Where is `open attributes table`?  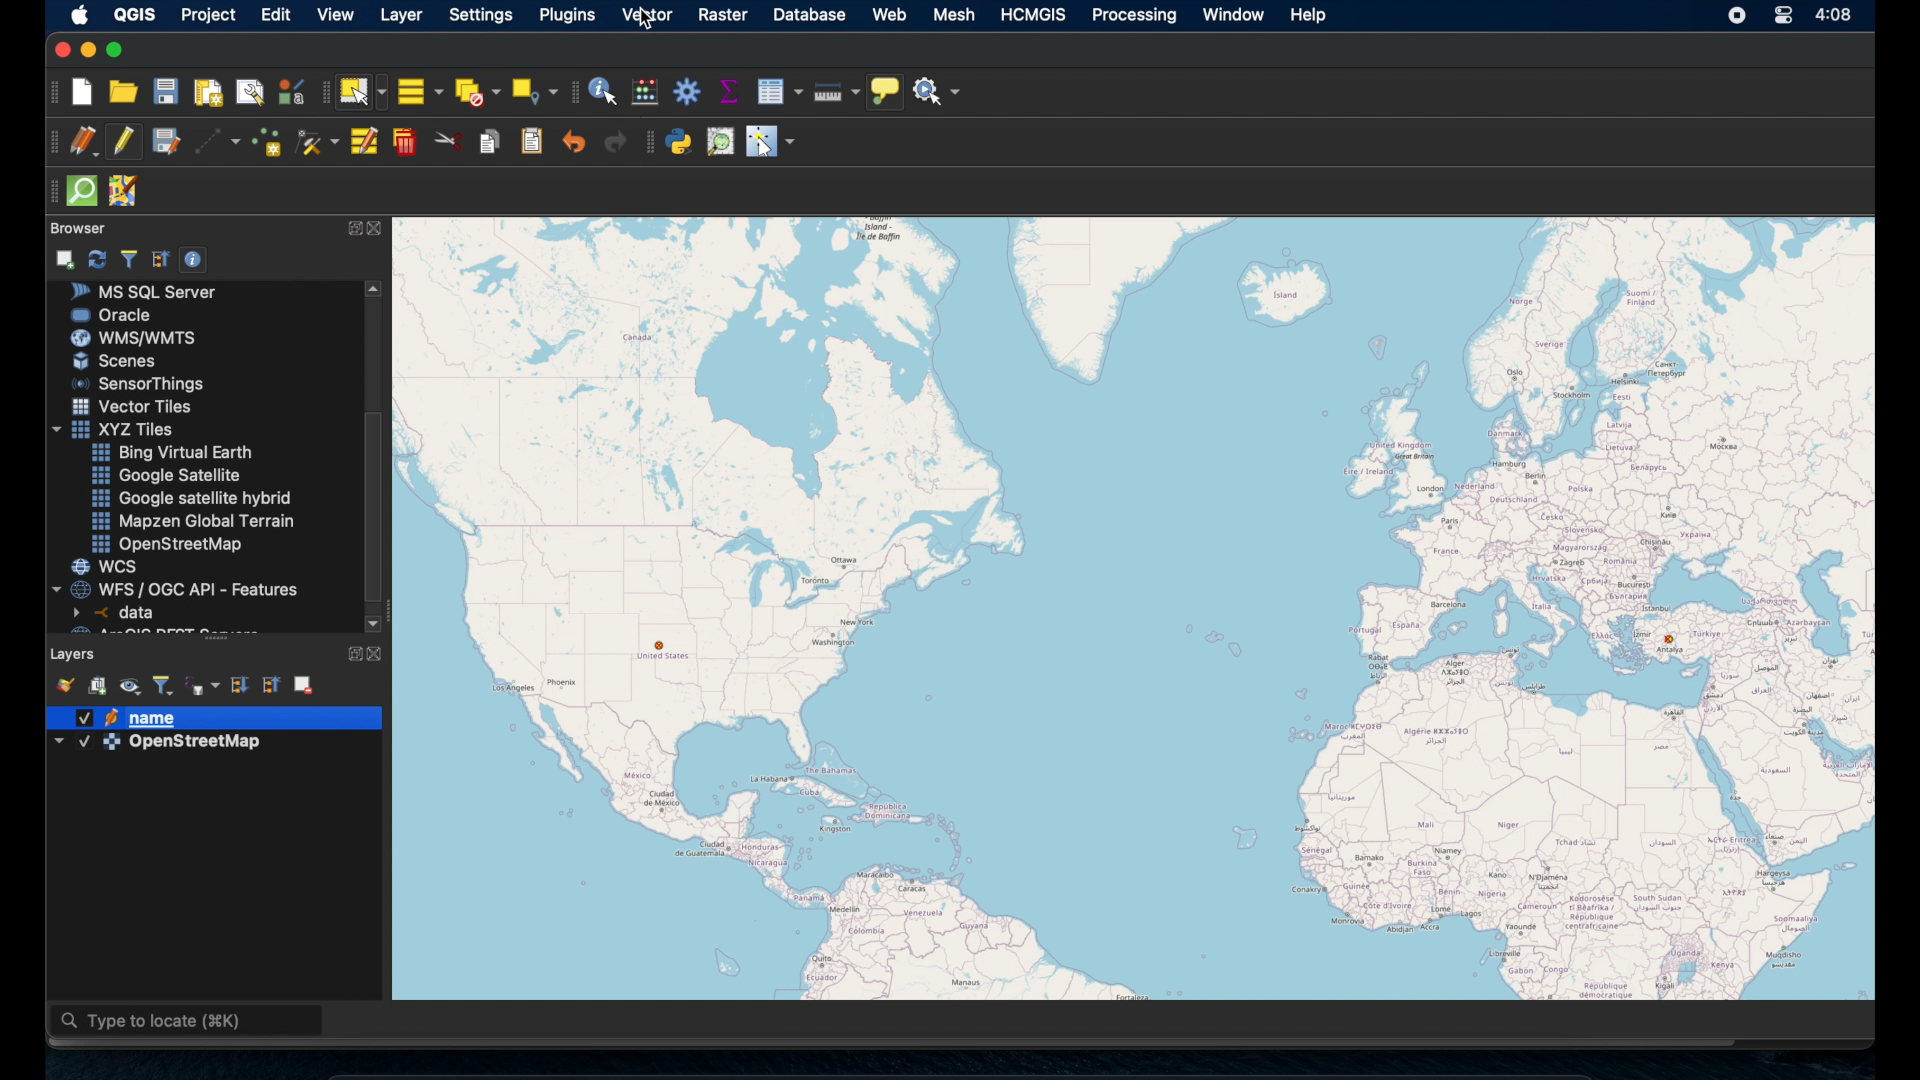 open attributes table is located at coordinates (779, 88).